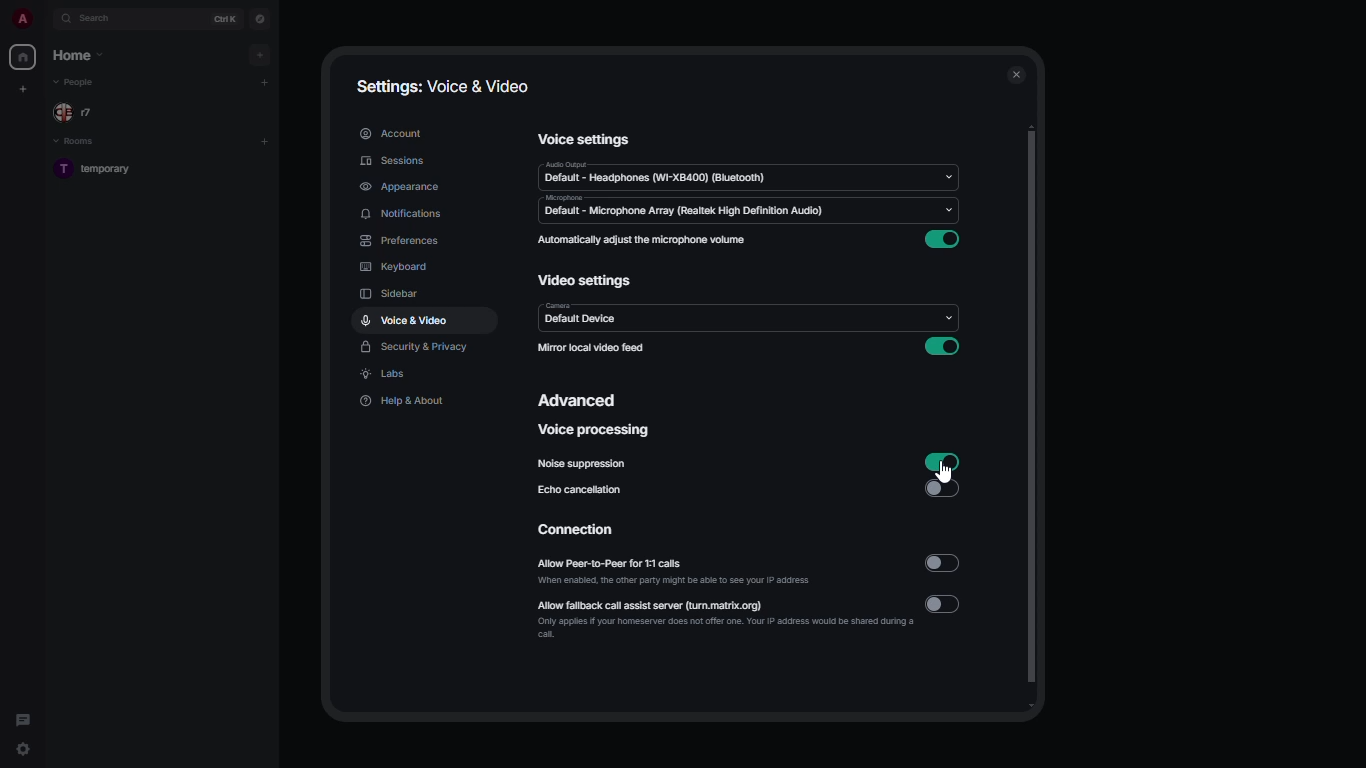  Describe the element at coordinates (106, 19) in the screenshot. I see `search` at that location.